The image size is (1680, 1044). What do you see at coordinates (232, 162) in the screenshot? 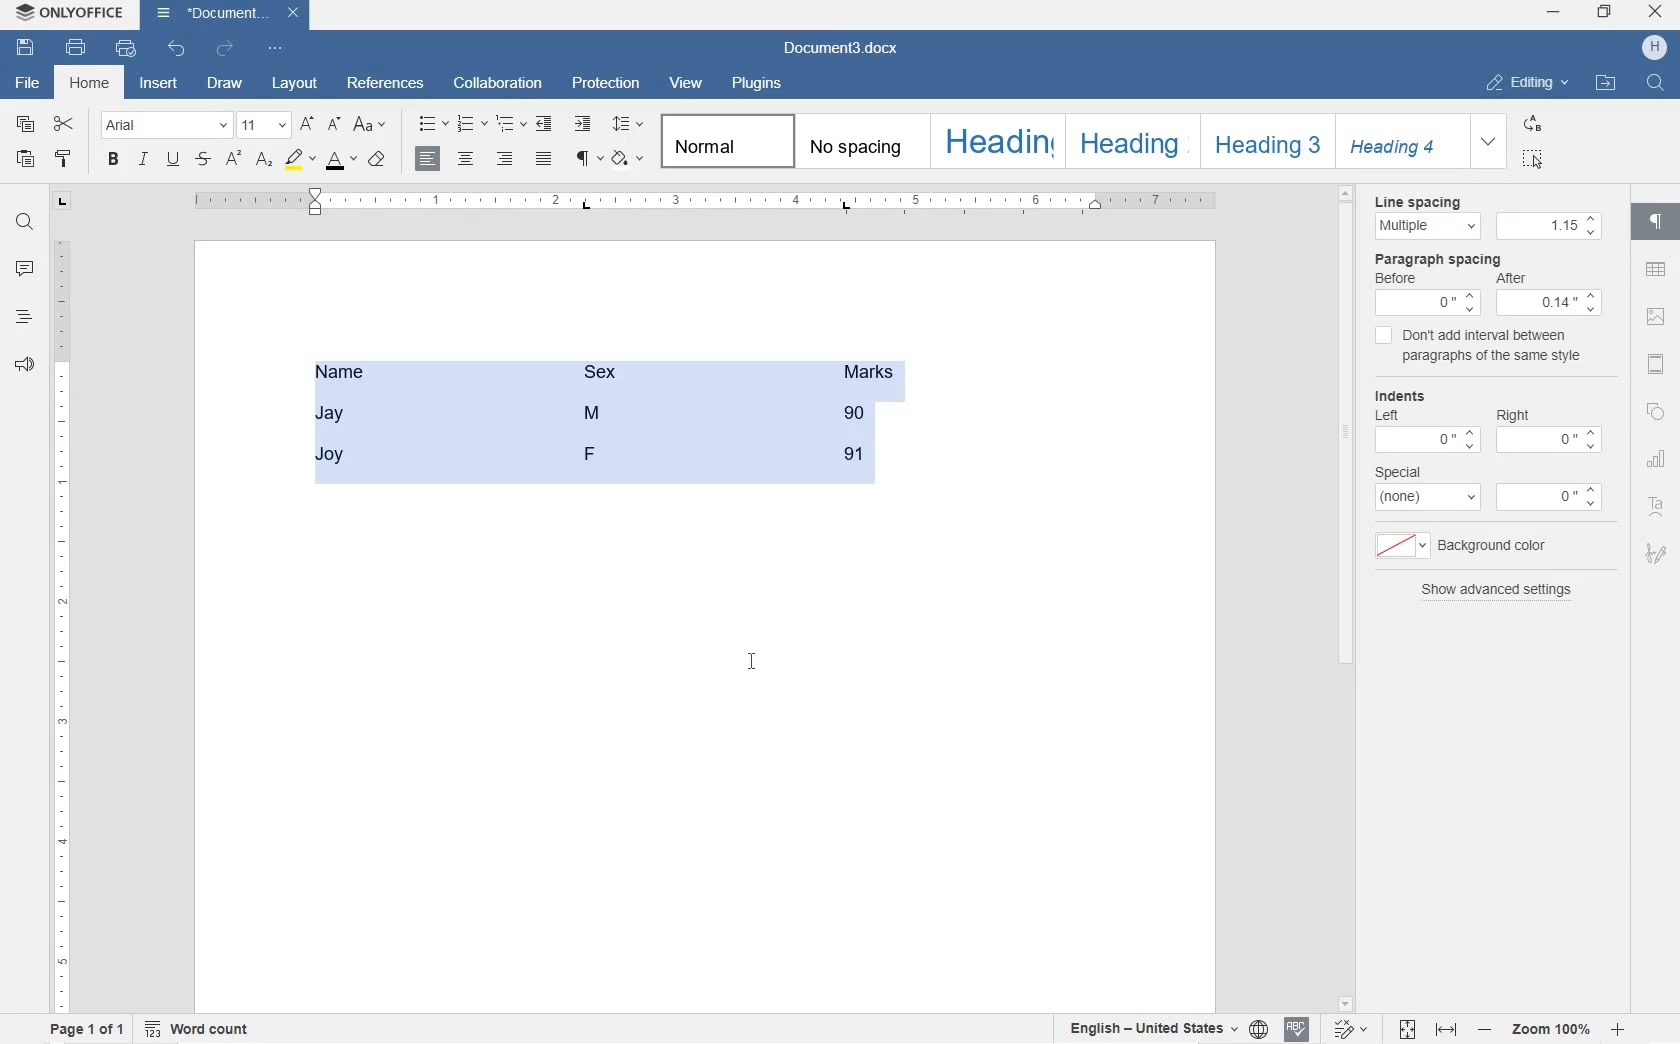
I see `SUPERSCRIPT` at bounding box center [232, 162].